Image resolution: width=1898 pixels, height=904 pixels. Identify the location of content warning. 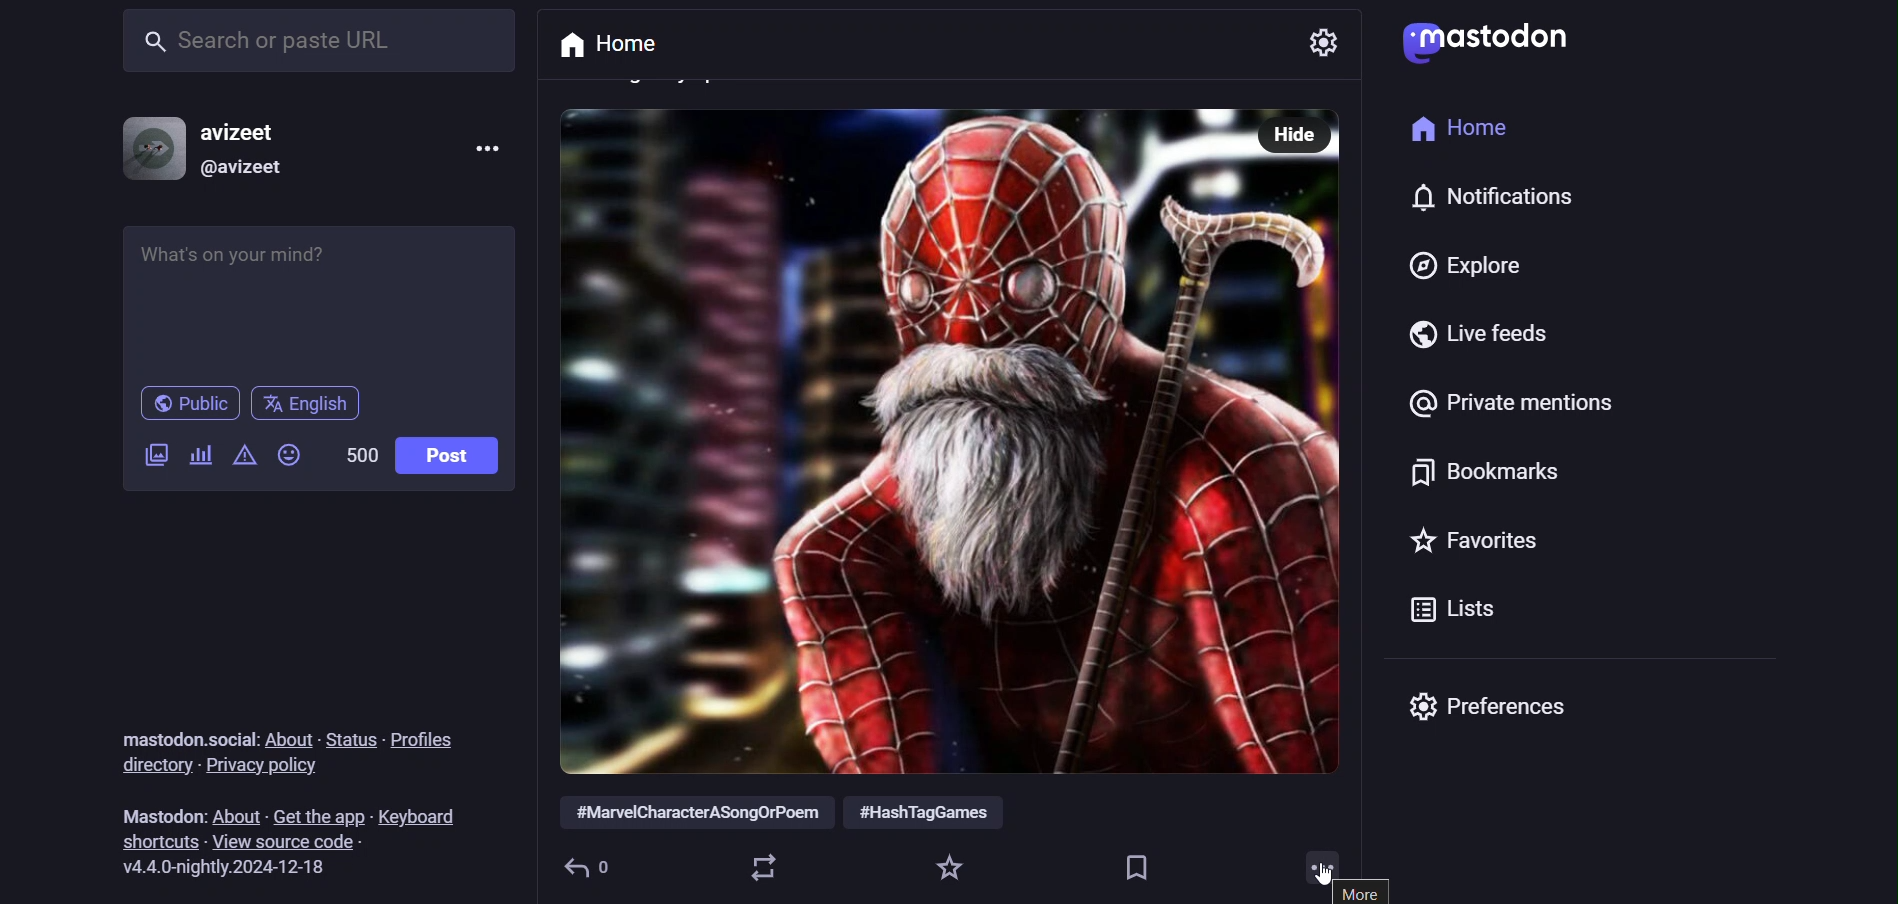
(244, 457).